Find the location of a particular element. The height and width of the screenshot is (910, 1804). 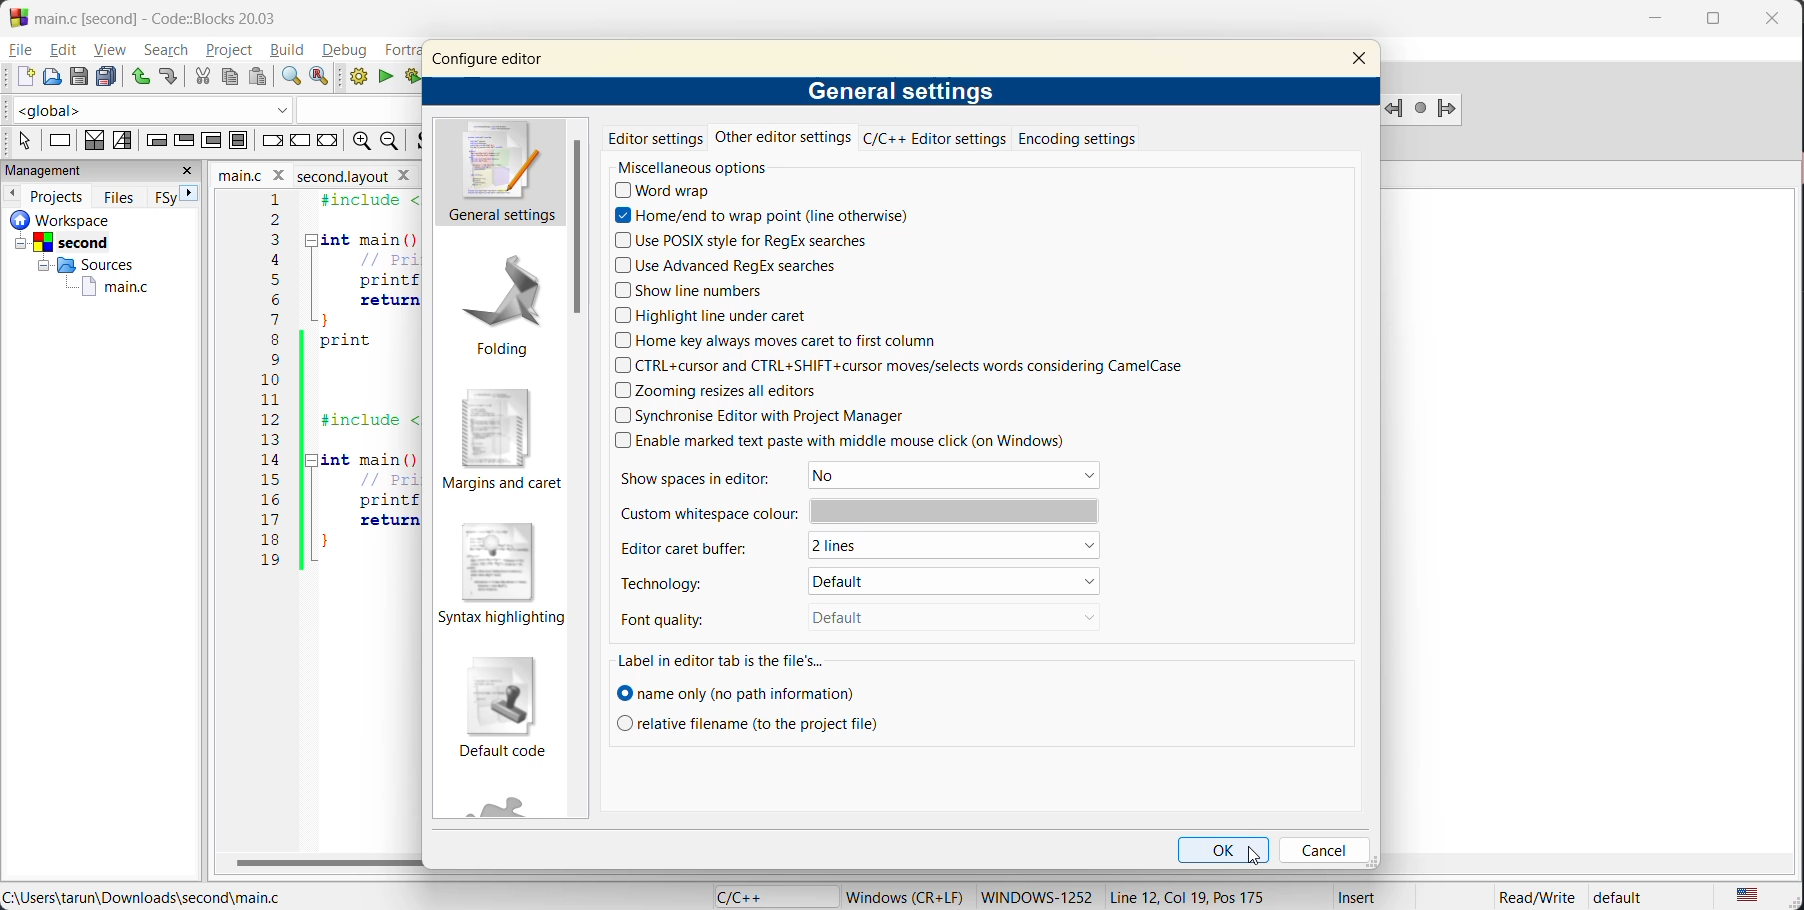

return instruction is located at coordinates (328, 140).